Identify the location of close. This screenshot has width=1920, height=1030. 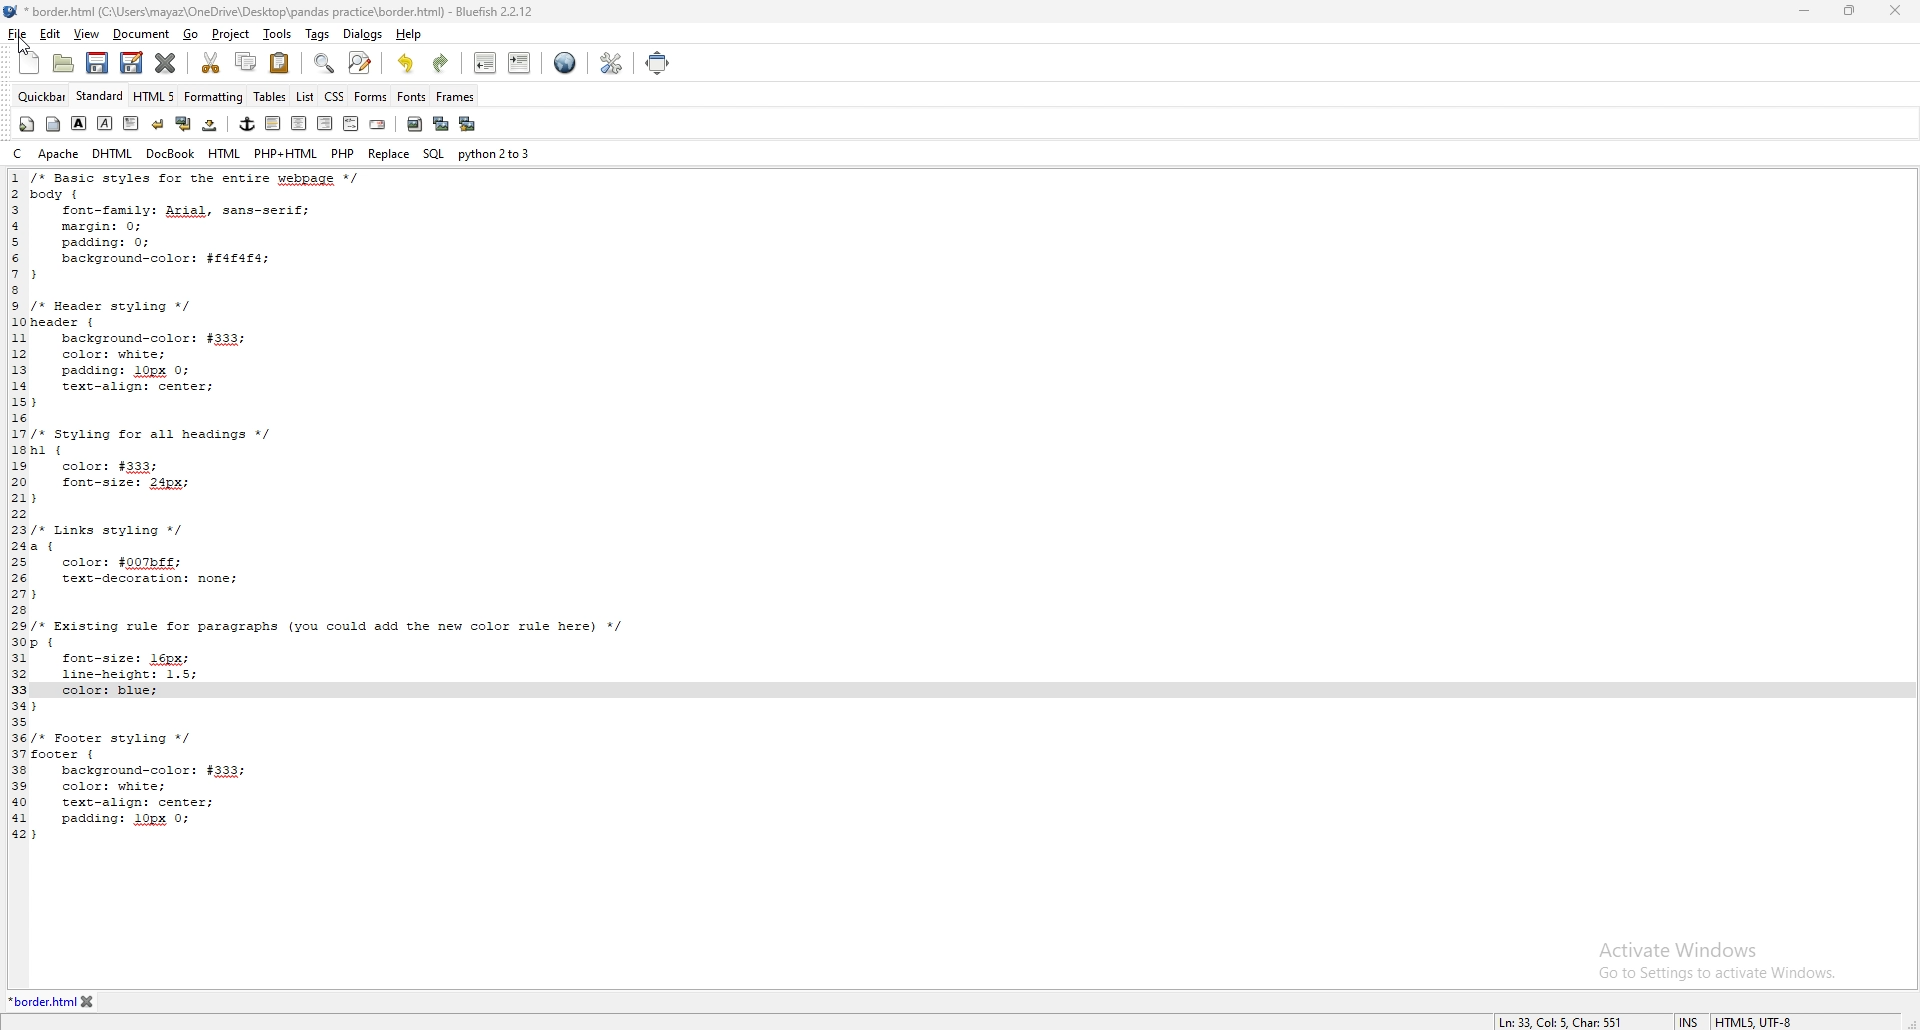
(1896, 11).